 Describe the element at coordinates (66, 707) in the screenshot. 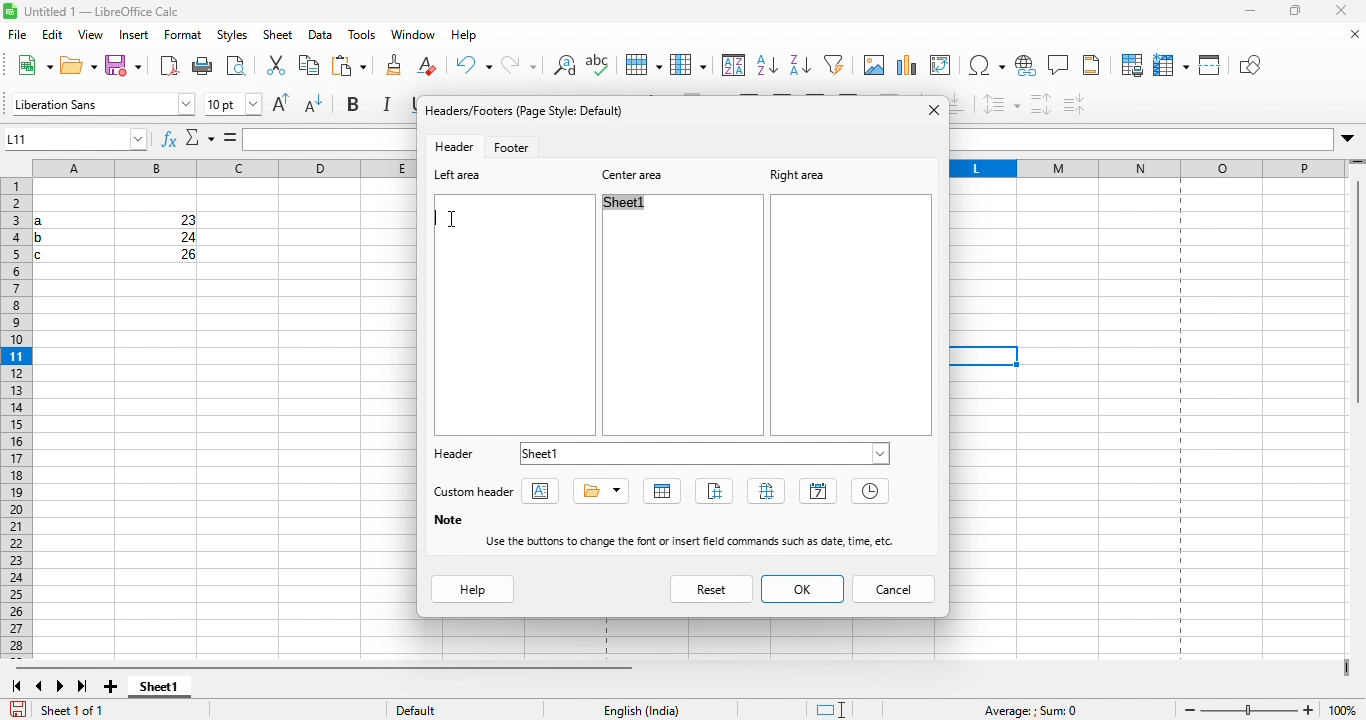

I see `sheet 1 of 1` at that location.